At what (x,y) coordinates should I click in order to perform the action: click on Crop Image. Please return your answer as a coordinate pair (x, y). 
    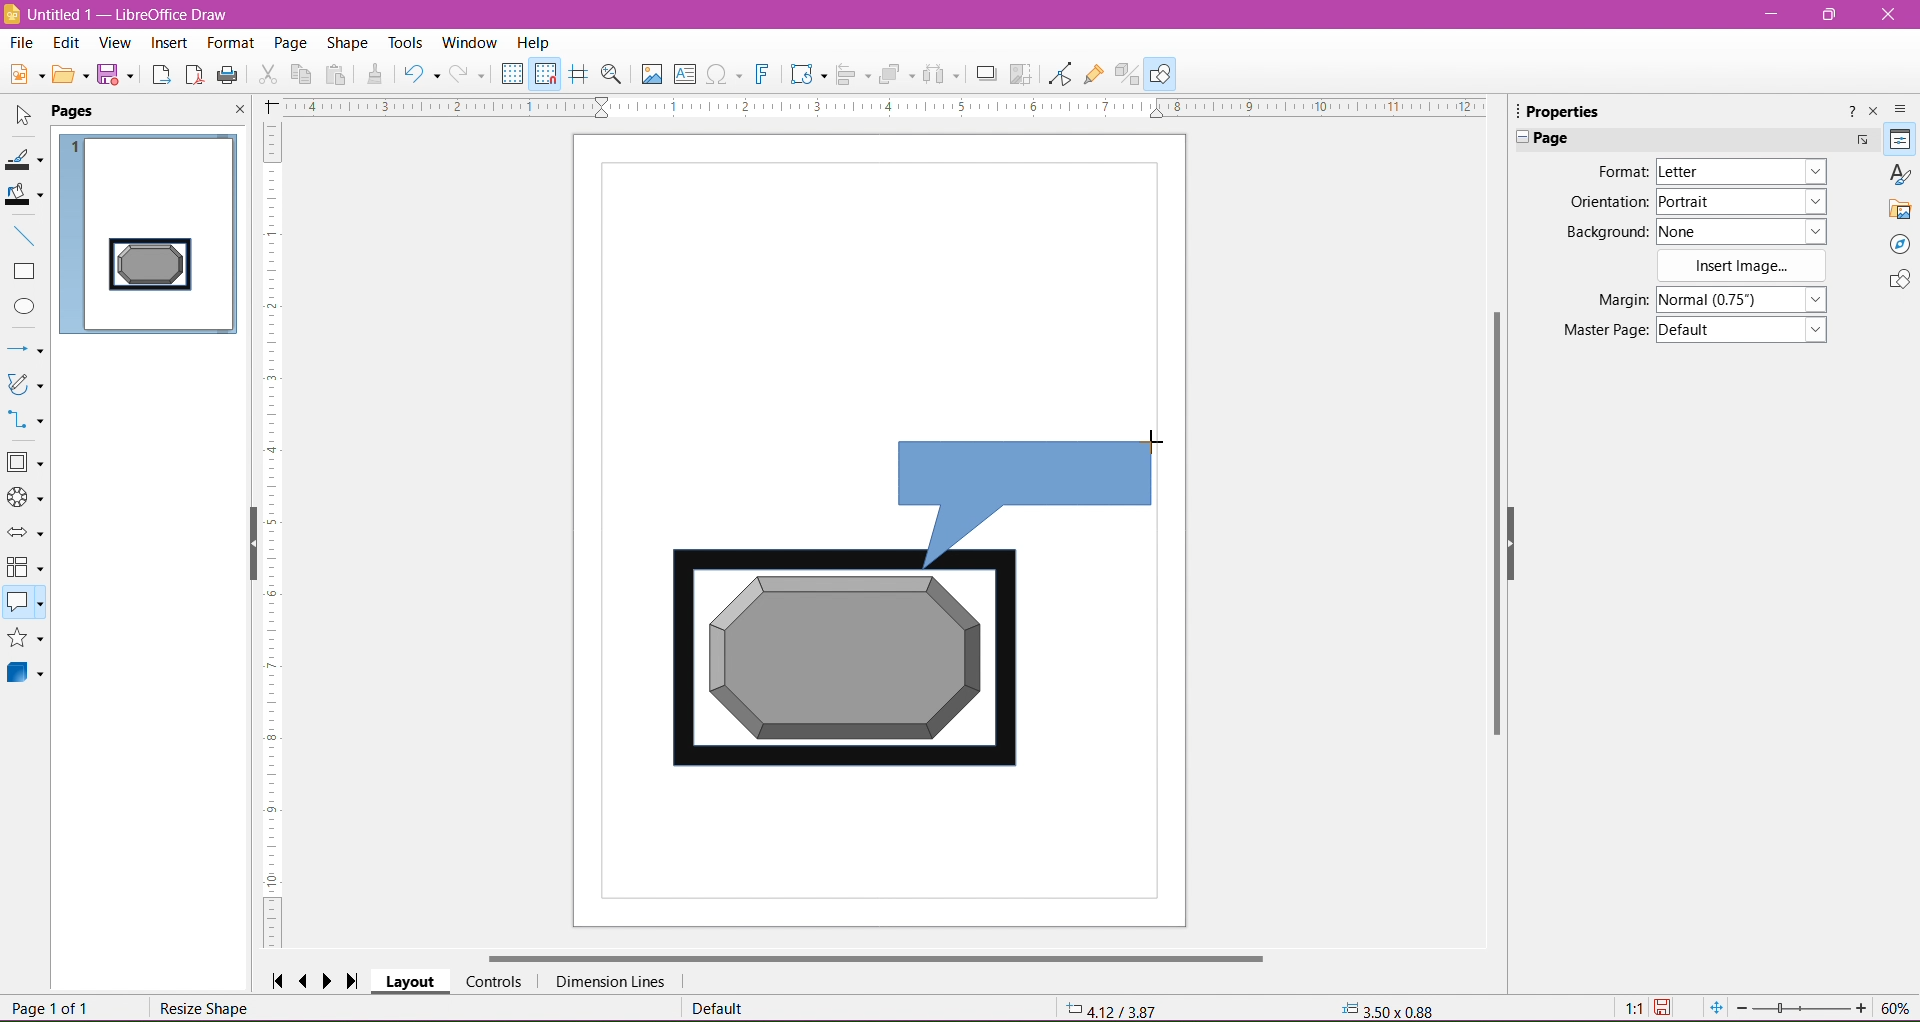
    Looking at the image, I should click on (1021, 73).